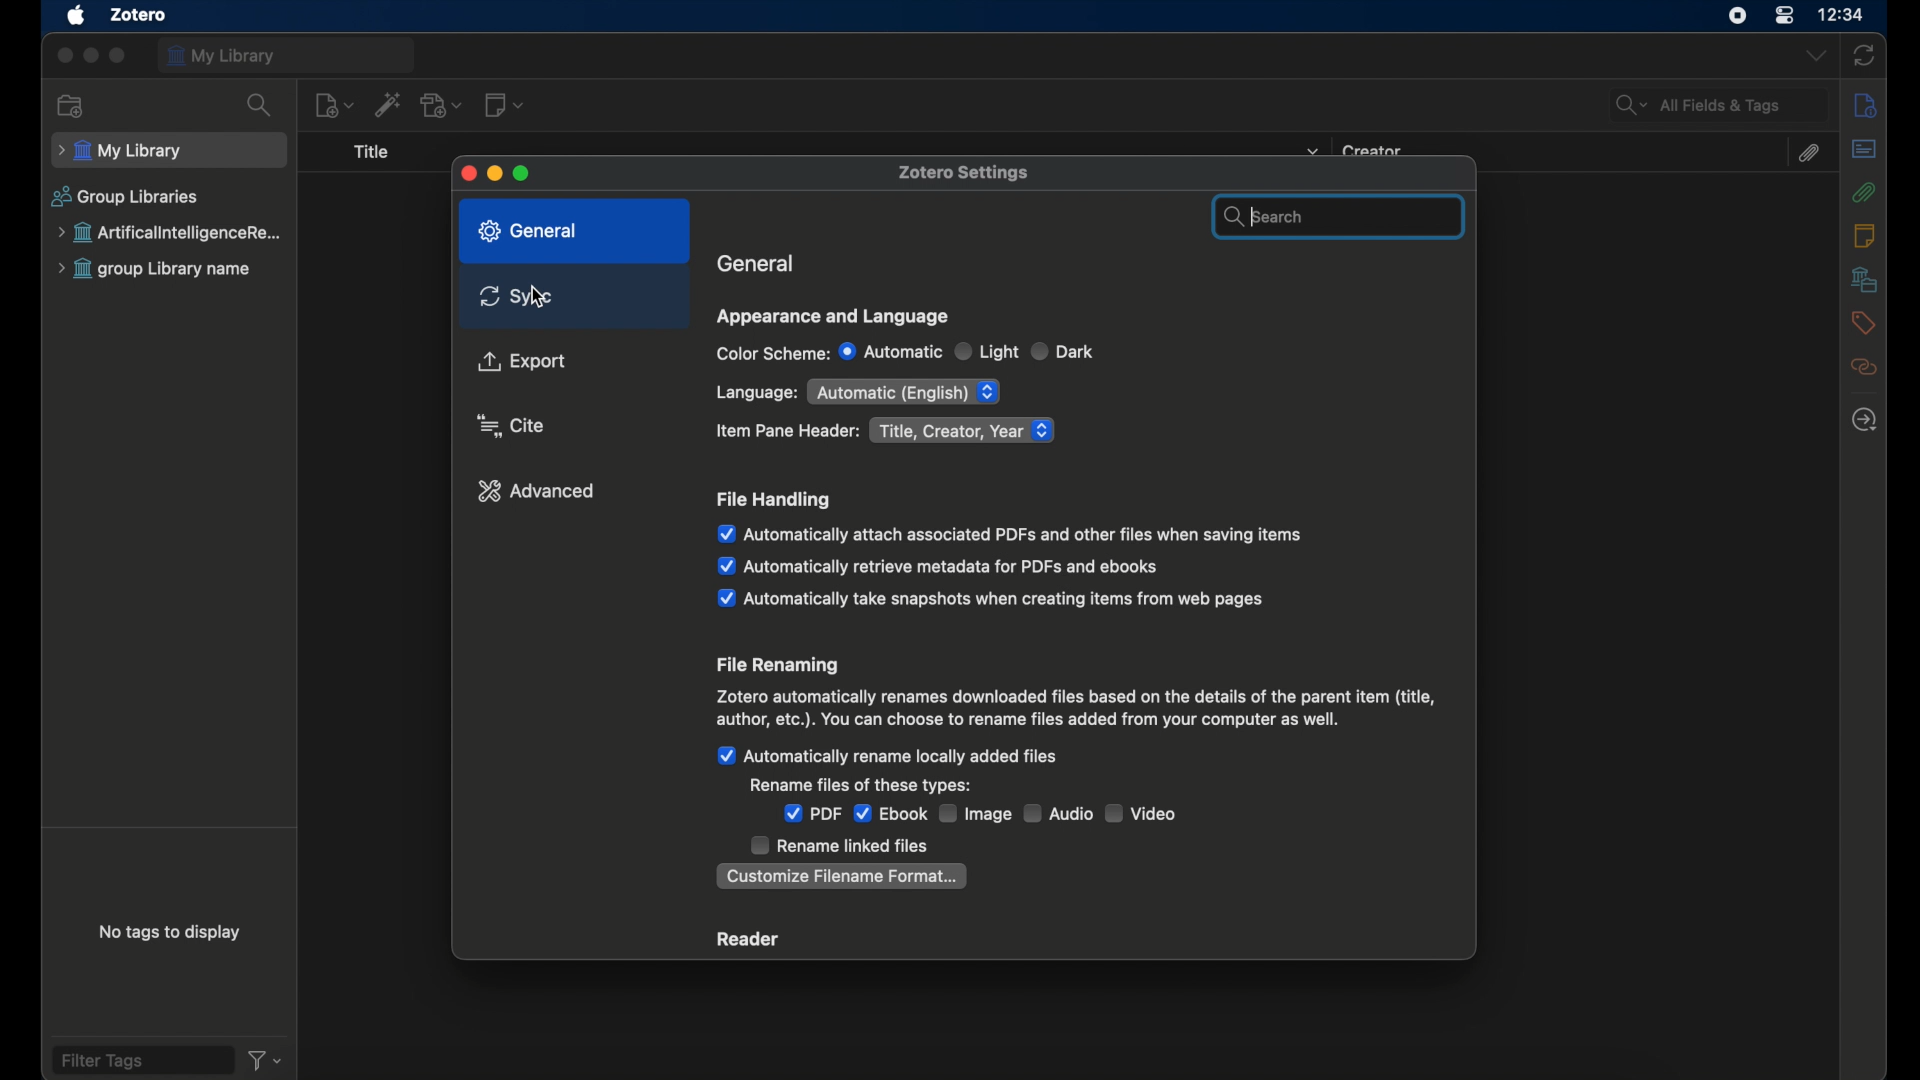  I want to click on title, created, year dropdown, so click(963, 431).